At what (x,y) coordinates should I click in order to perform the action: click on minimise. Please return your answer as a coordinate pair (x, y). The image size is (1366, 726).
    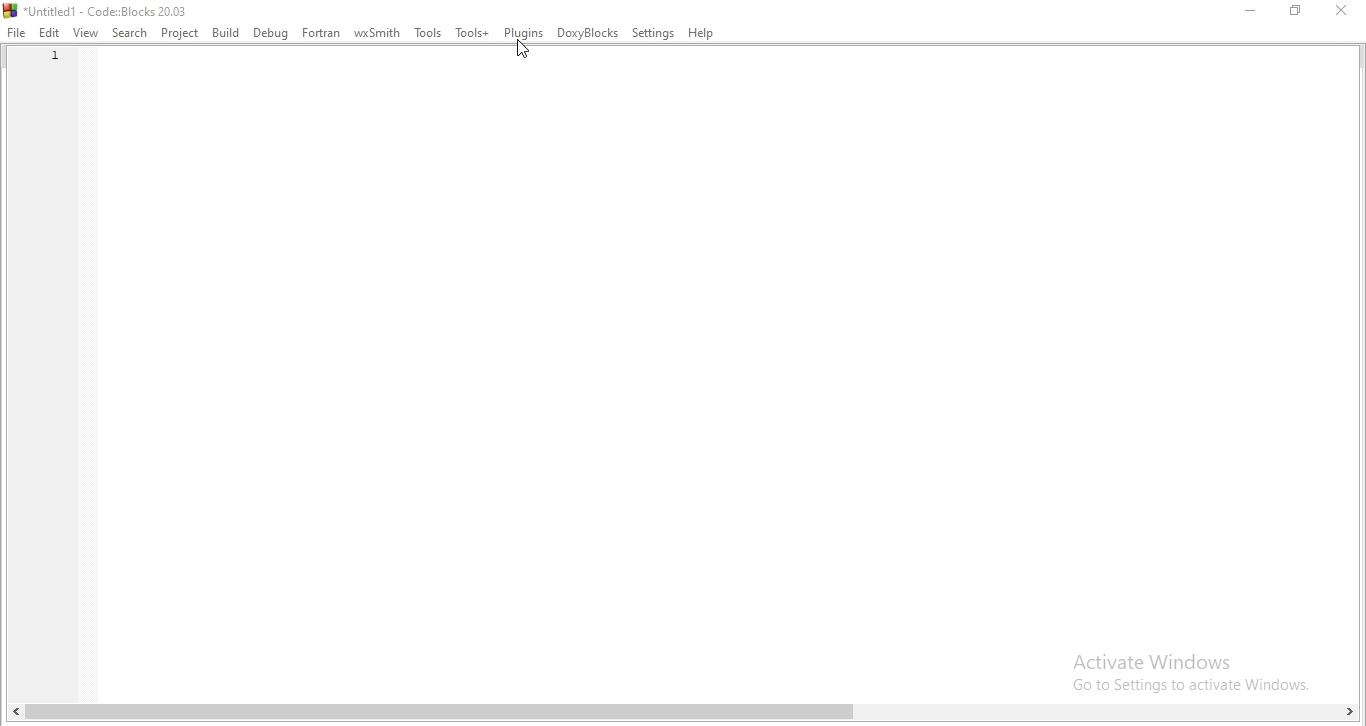
    Looking at the image, I should click on (1245, 9).